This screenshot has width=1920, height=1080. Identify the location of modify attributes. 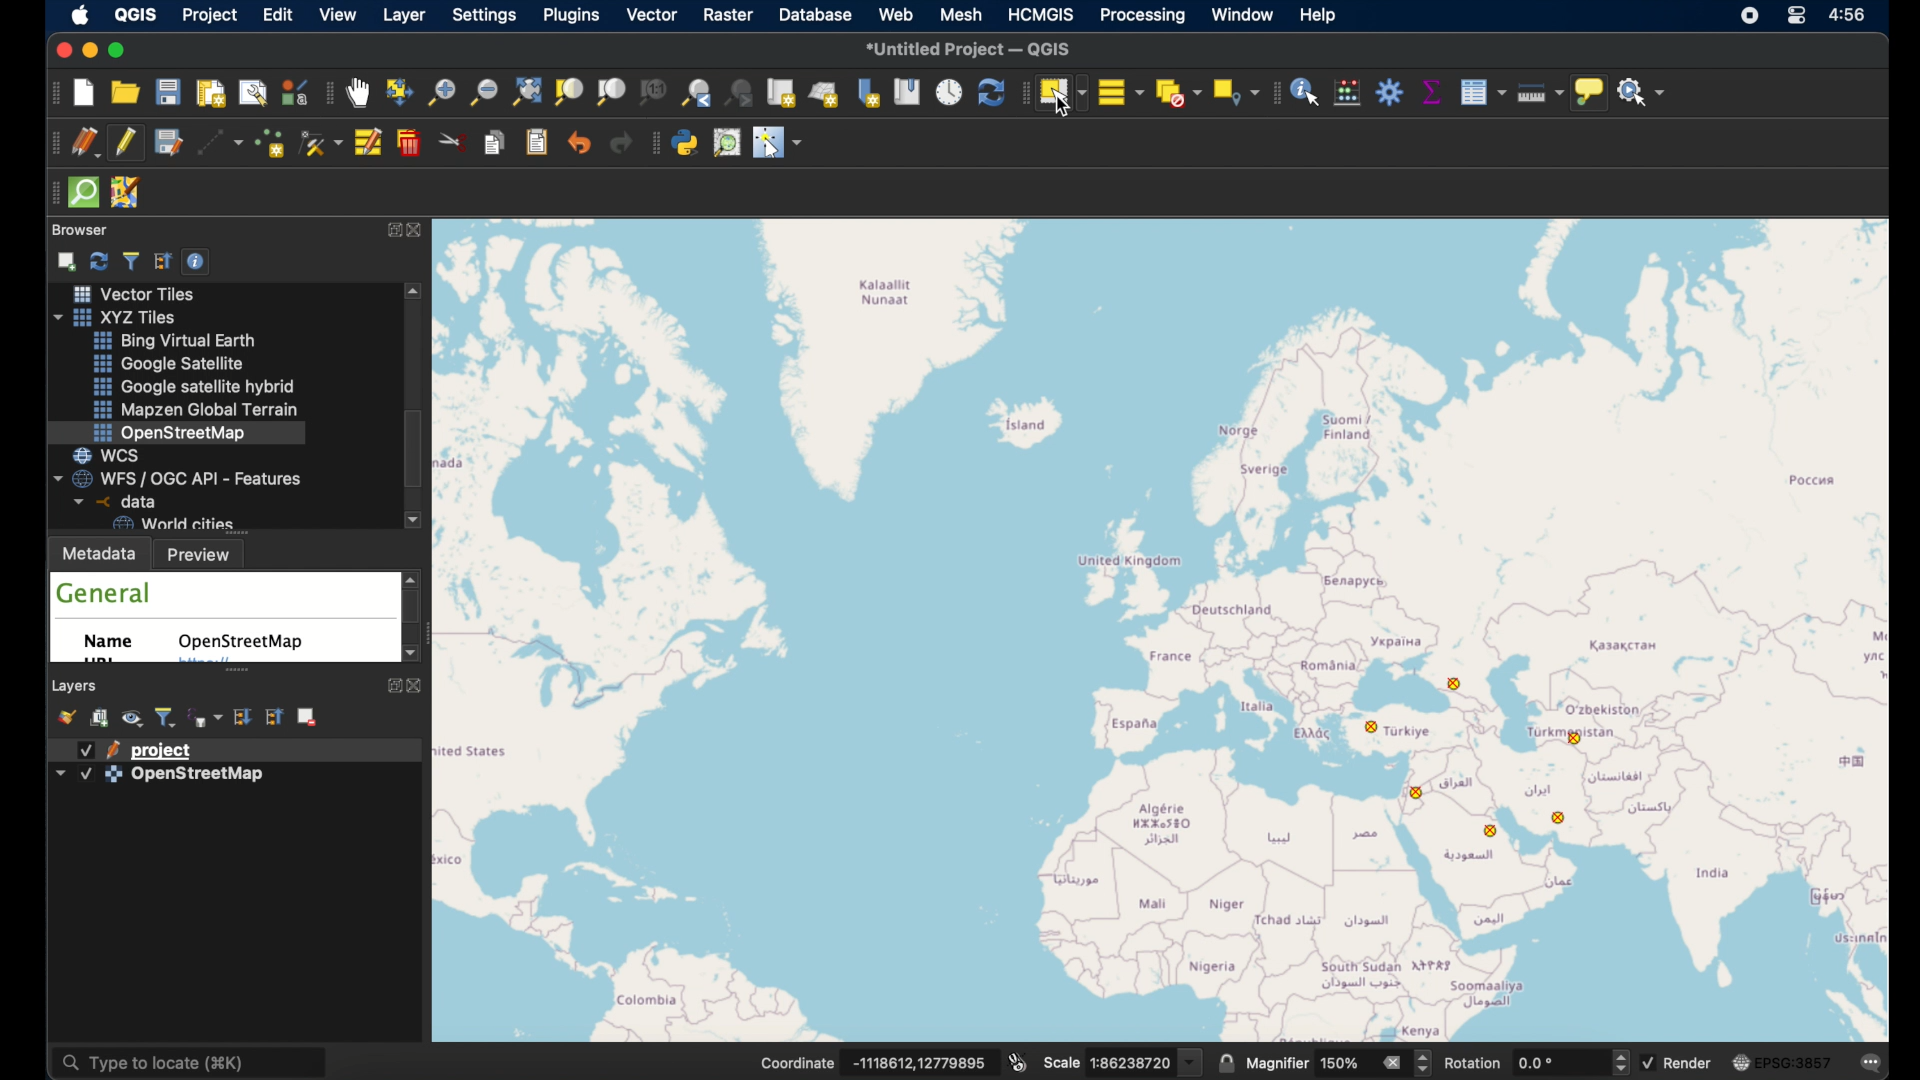
(370, 144).